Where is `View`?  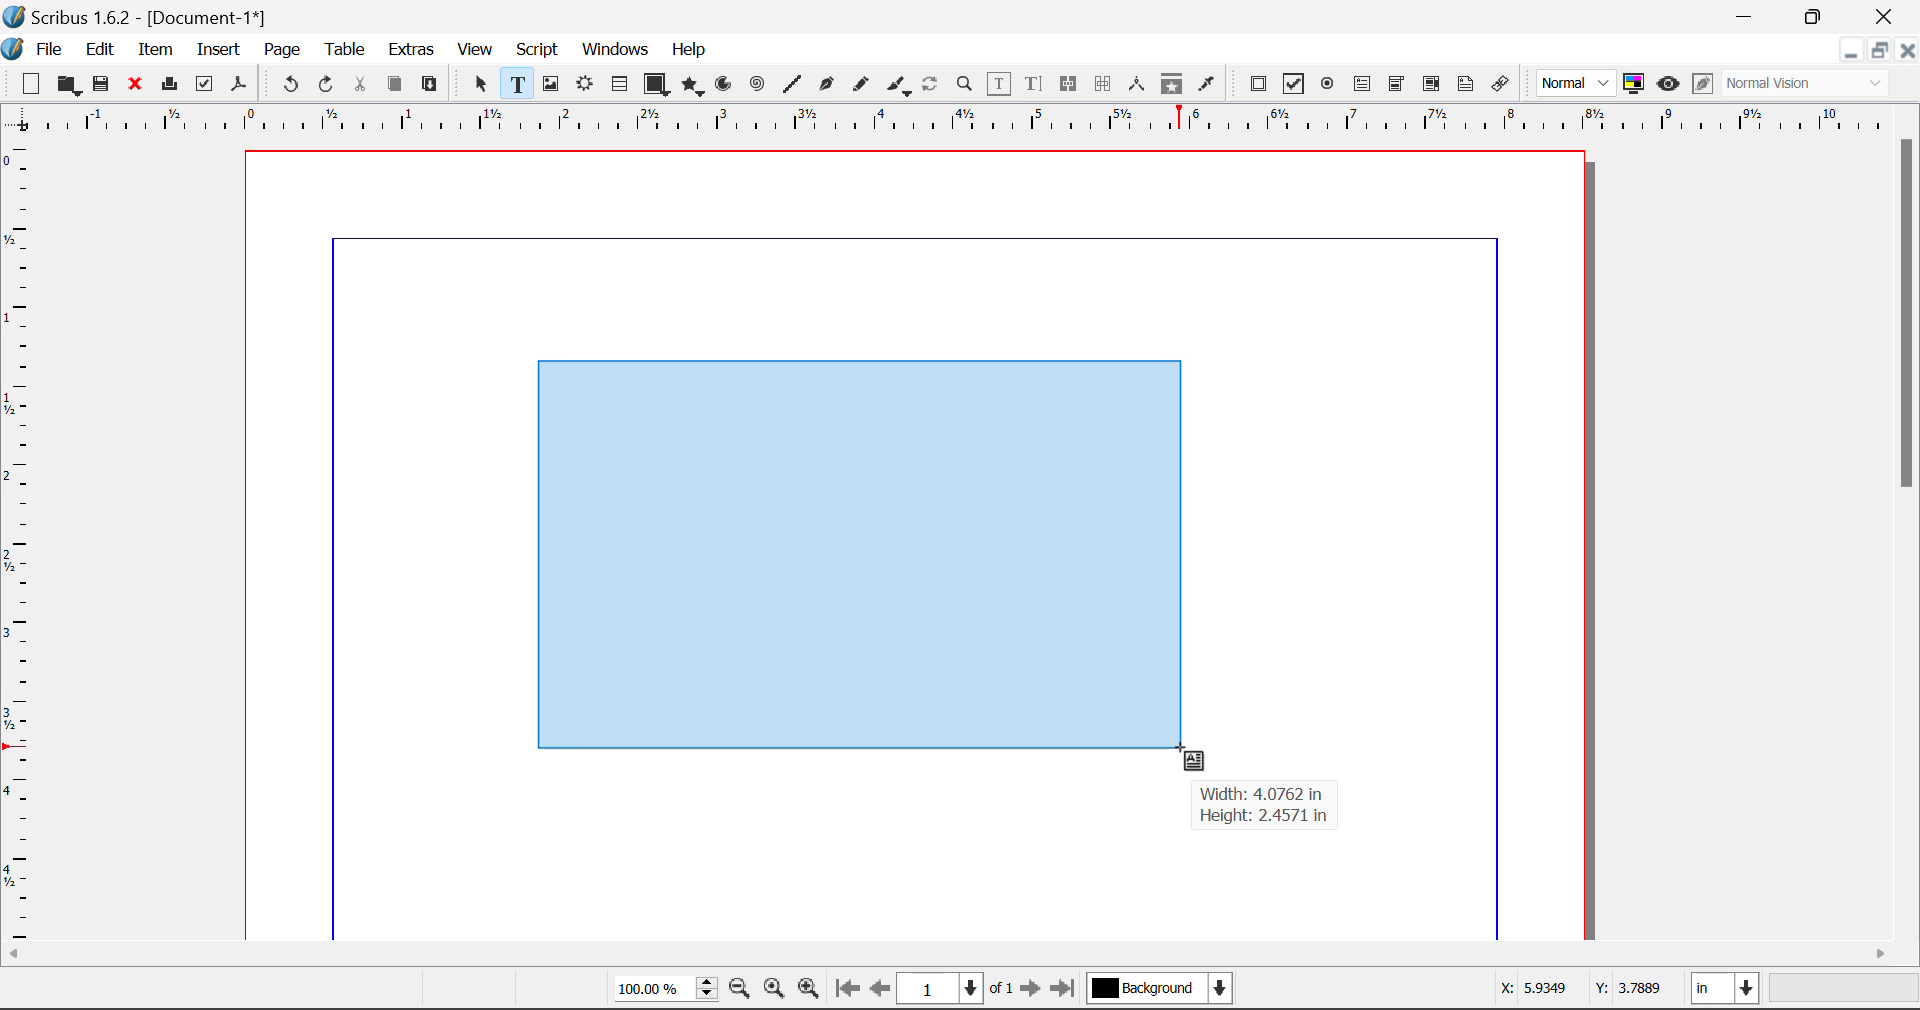 View is located at coordinates (476, 51).